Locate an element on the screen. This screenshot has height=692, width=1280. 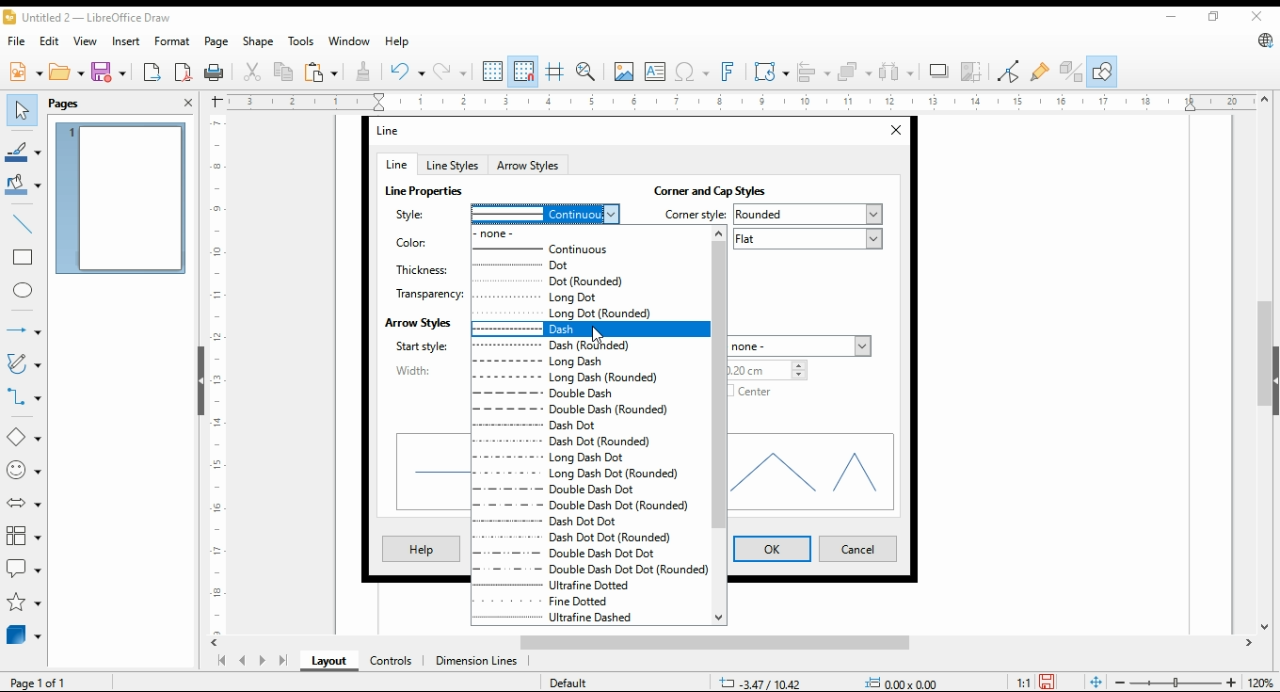
double dash dot is located at coordinates (578, 488).